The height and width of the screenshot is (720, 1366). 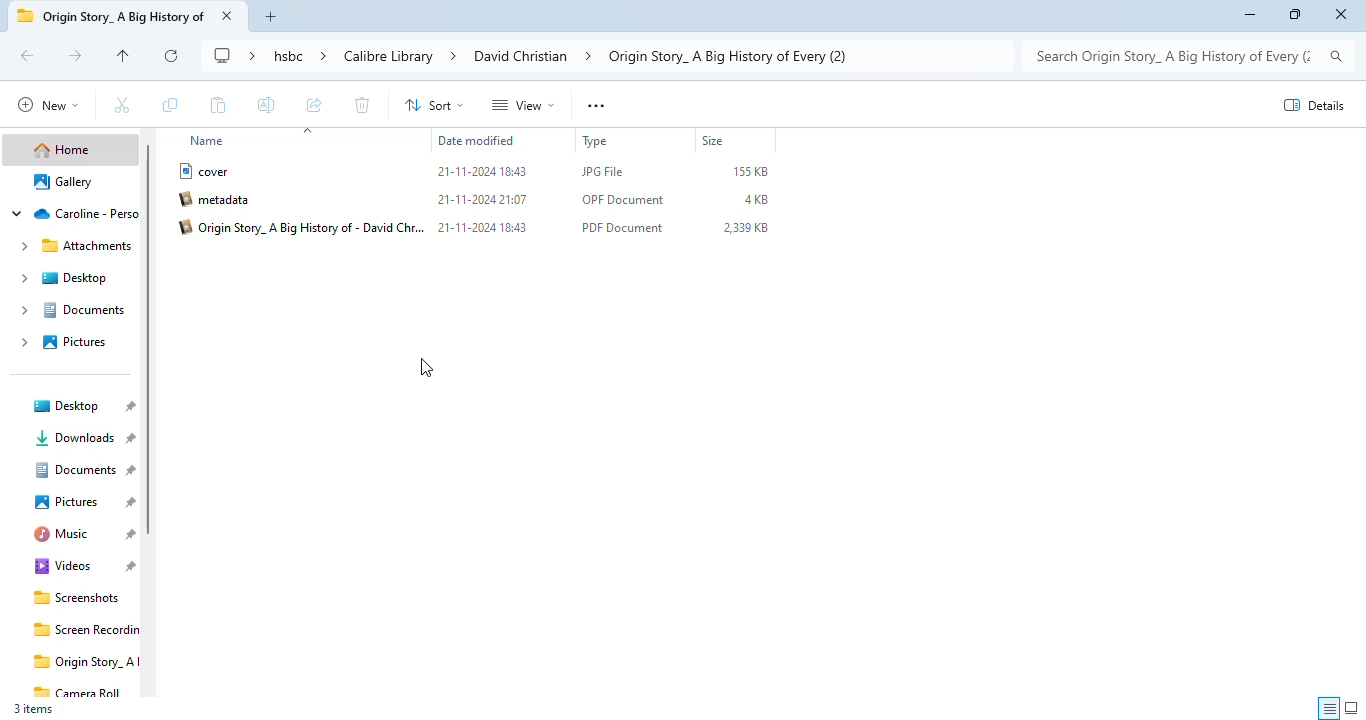 What do you see at coordinates (482, 228) in the screenshot?
I see `modified date & time` at bounding box center [482, 228].